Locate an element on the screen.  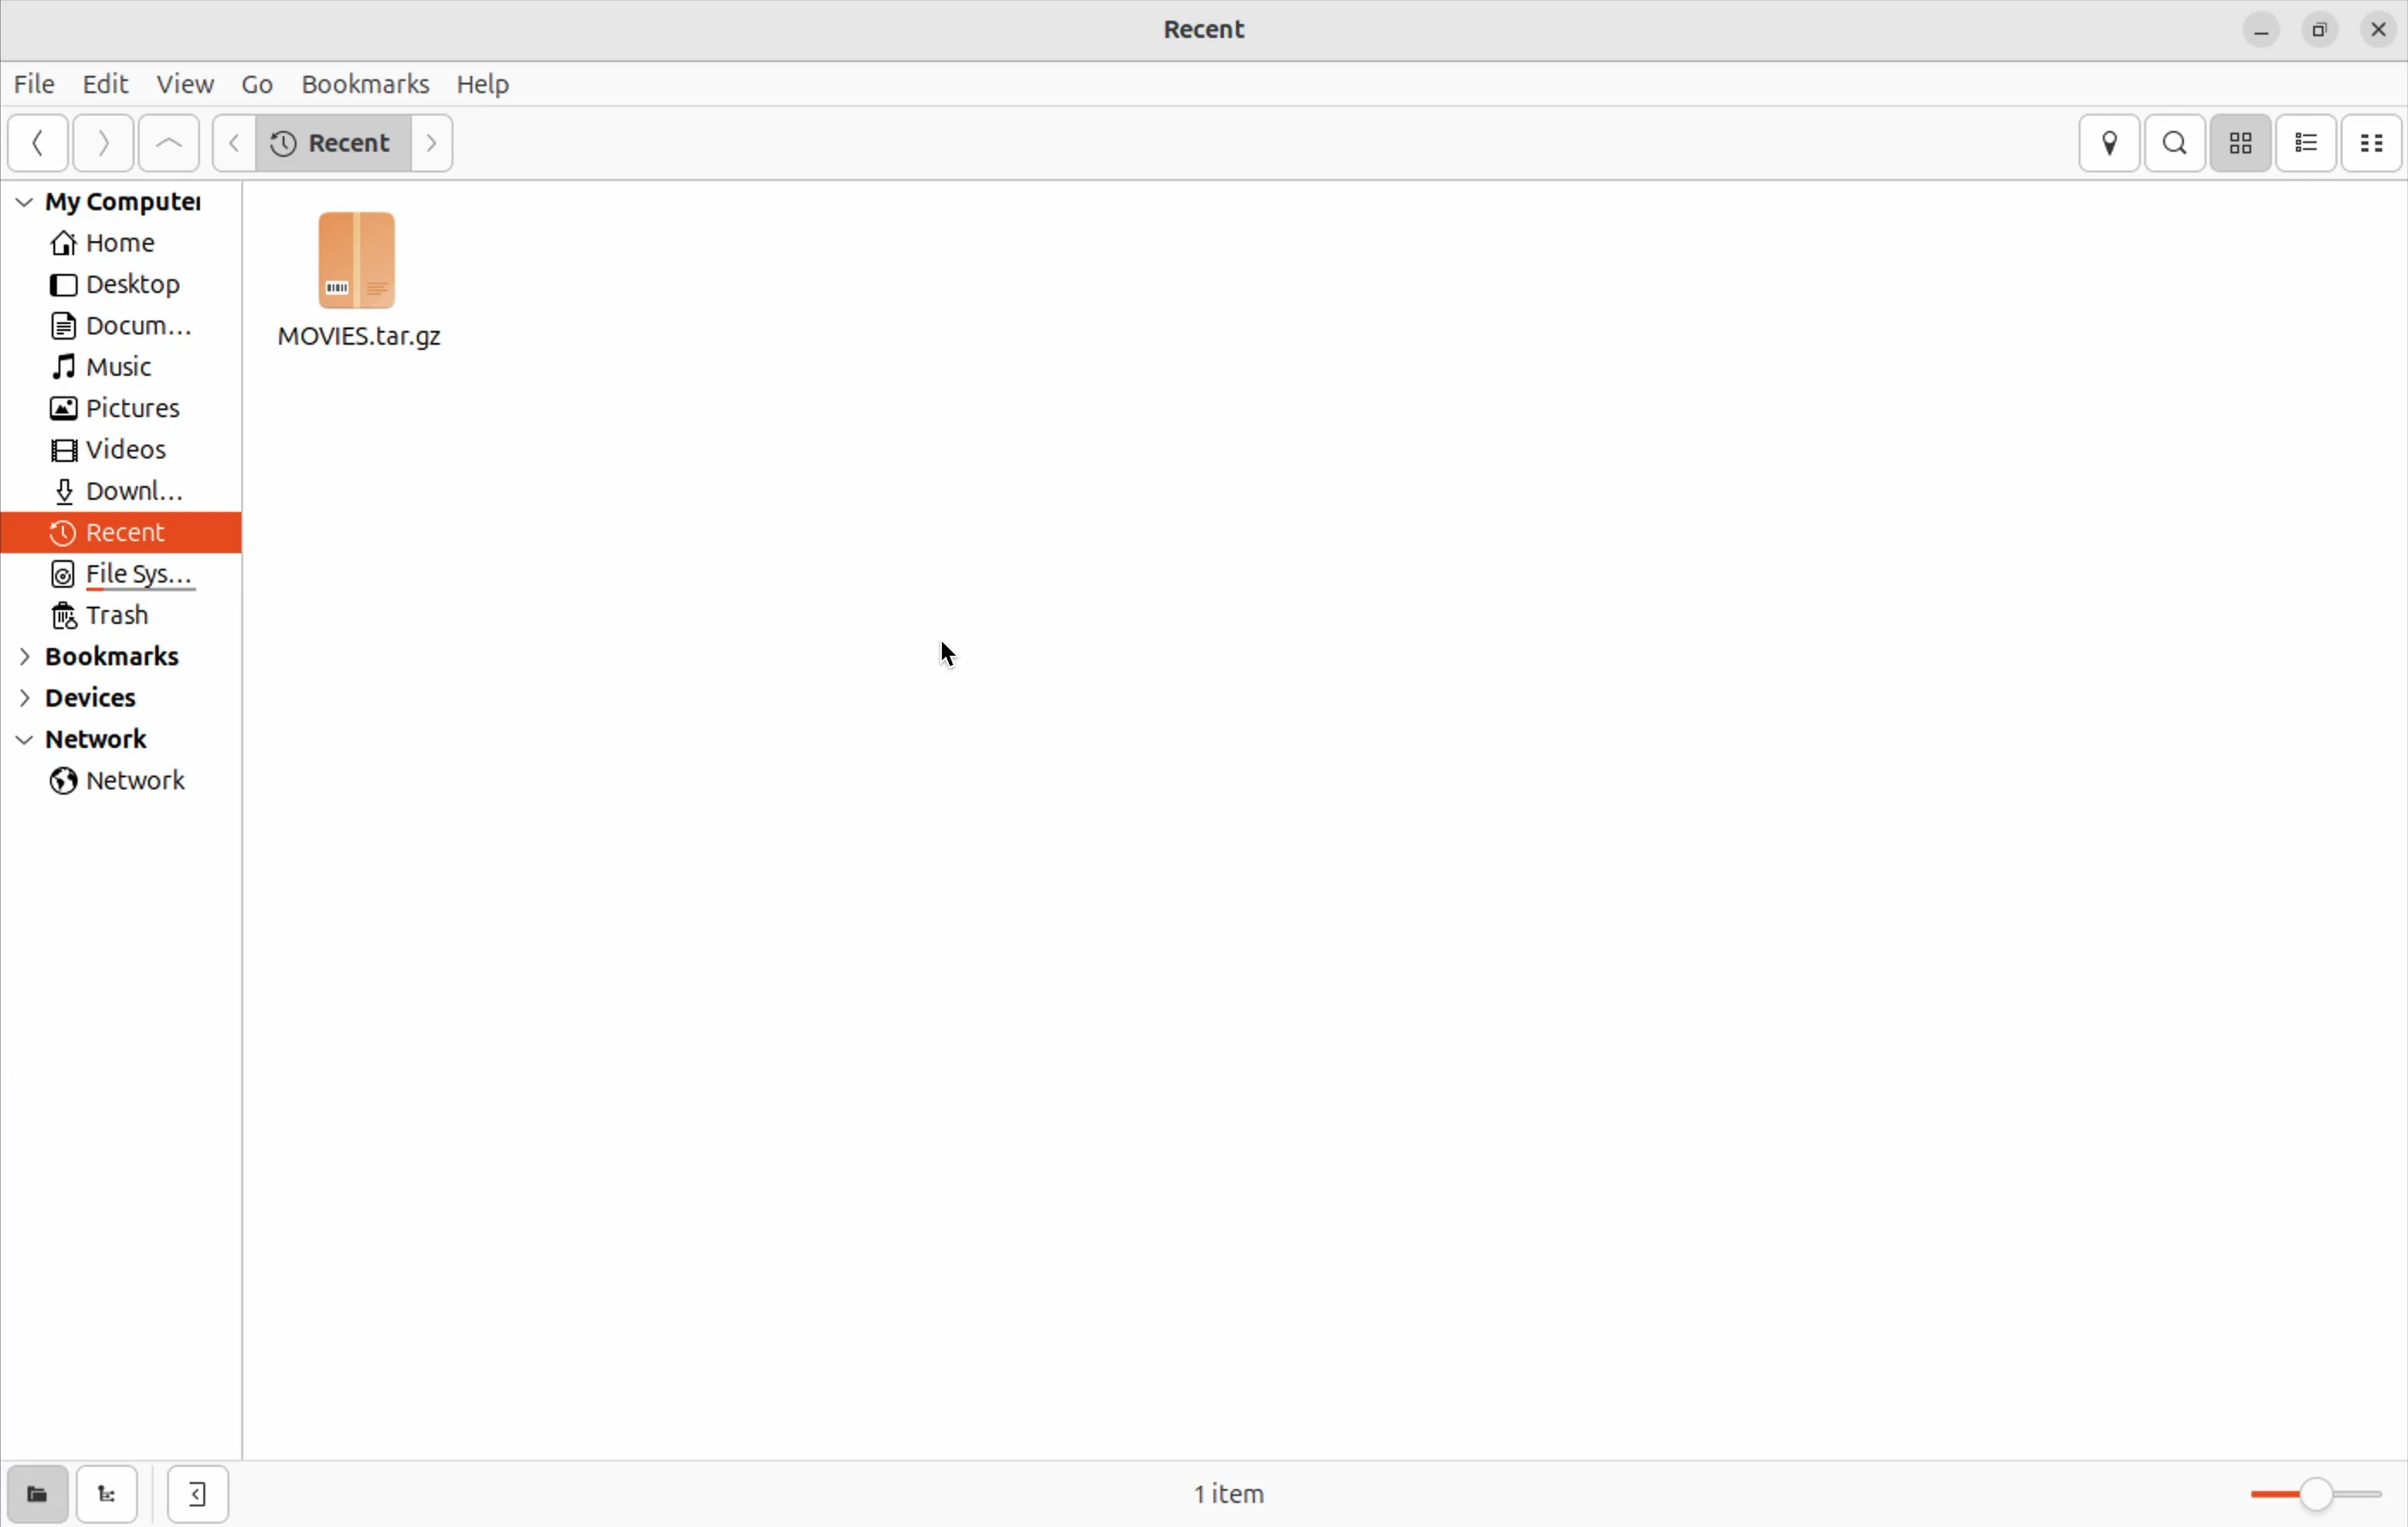
Edit is located at coordinates (108, 83).